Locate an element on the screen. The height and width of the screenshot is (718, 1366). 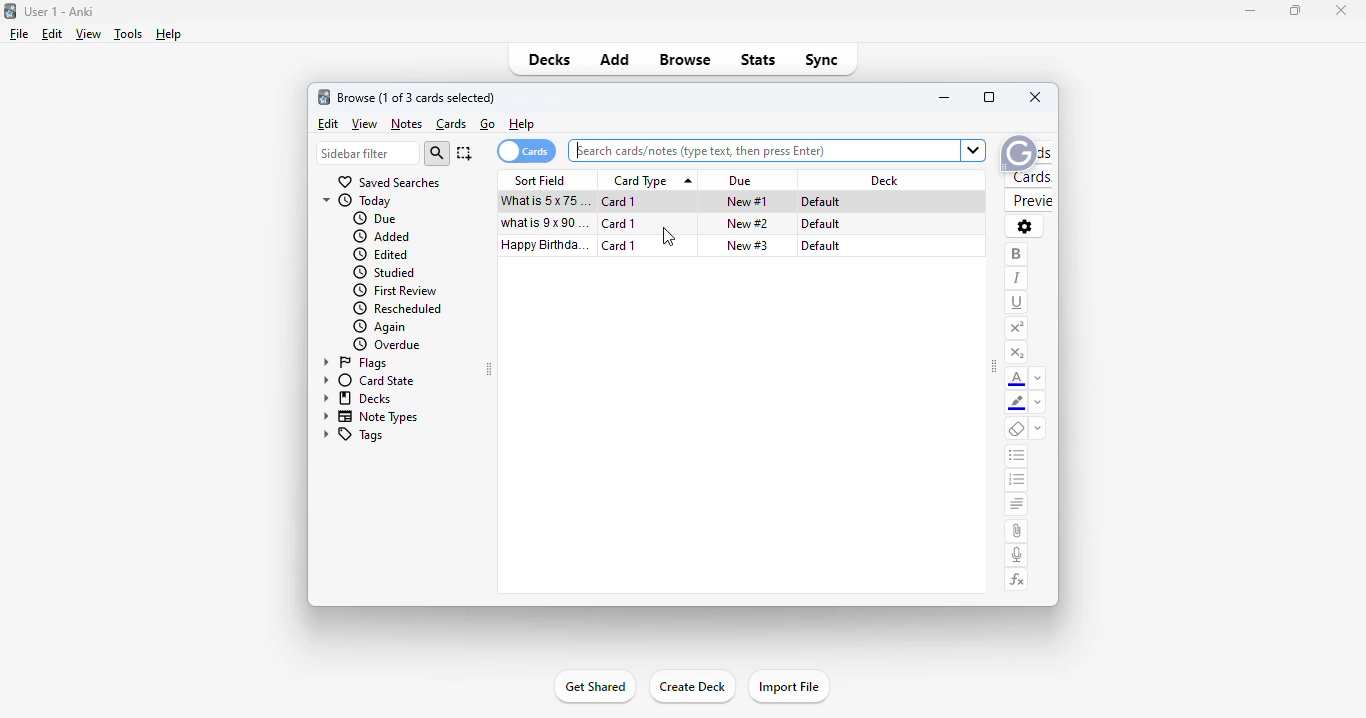
note types is located at coordinates (368, 417).